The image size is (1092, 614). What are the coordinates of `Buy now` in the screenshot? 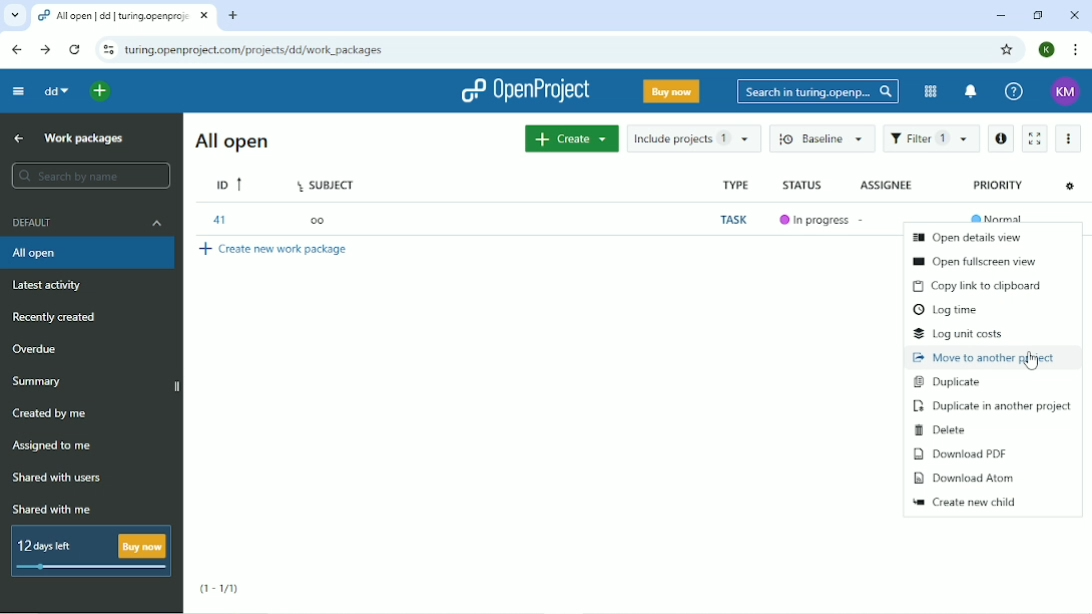 It's located at (672, 91).